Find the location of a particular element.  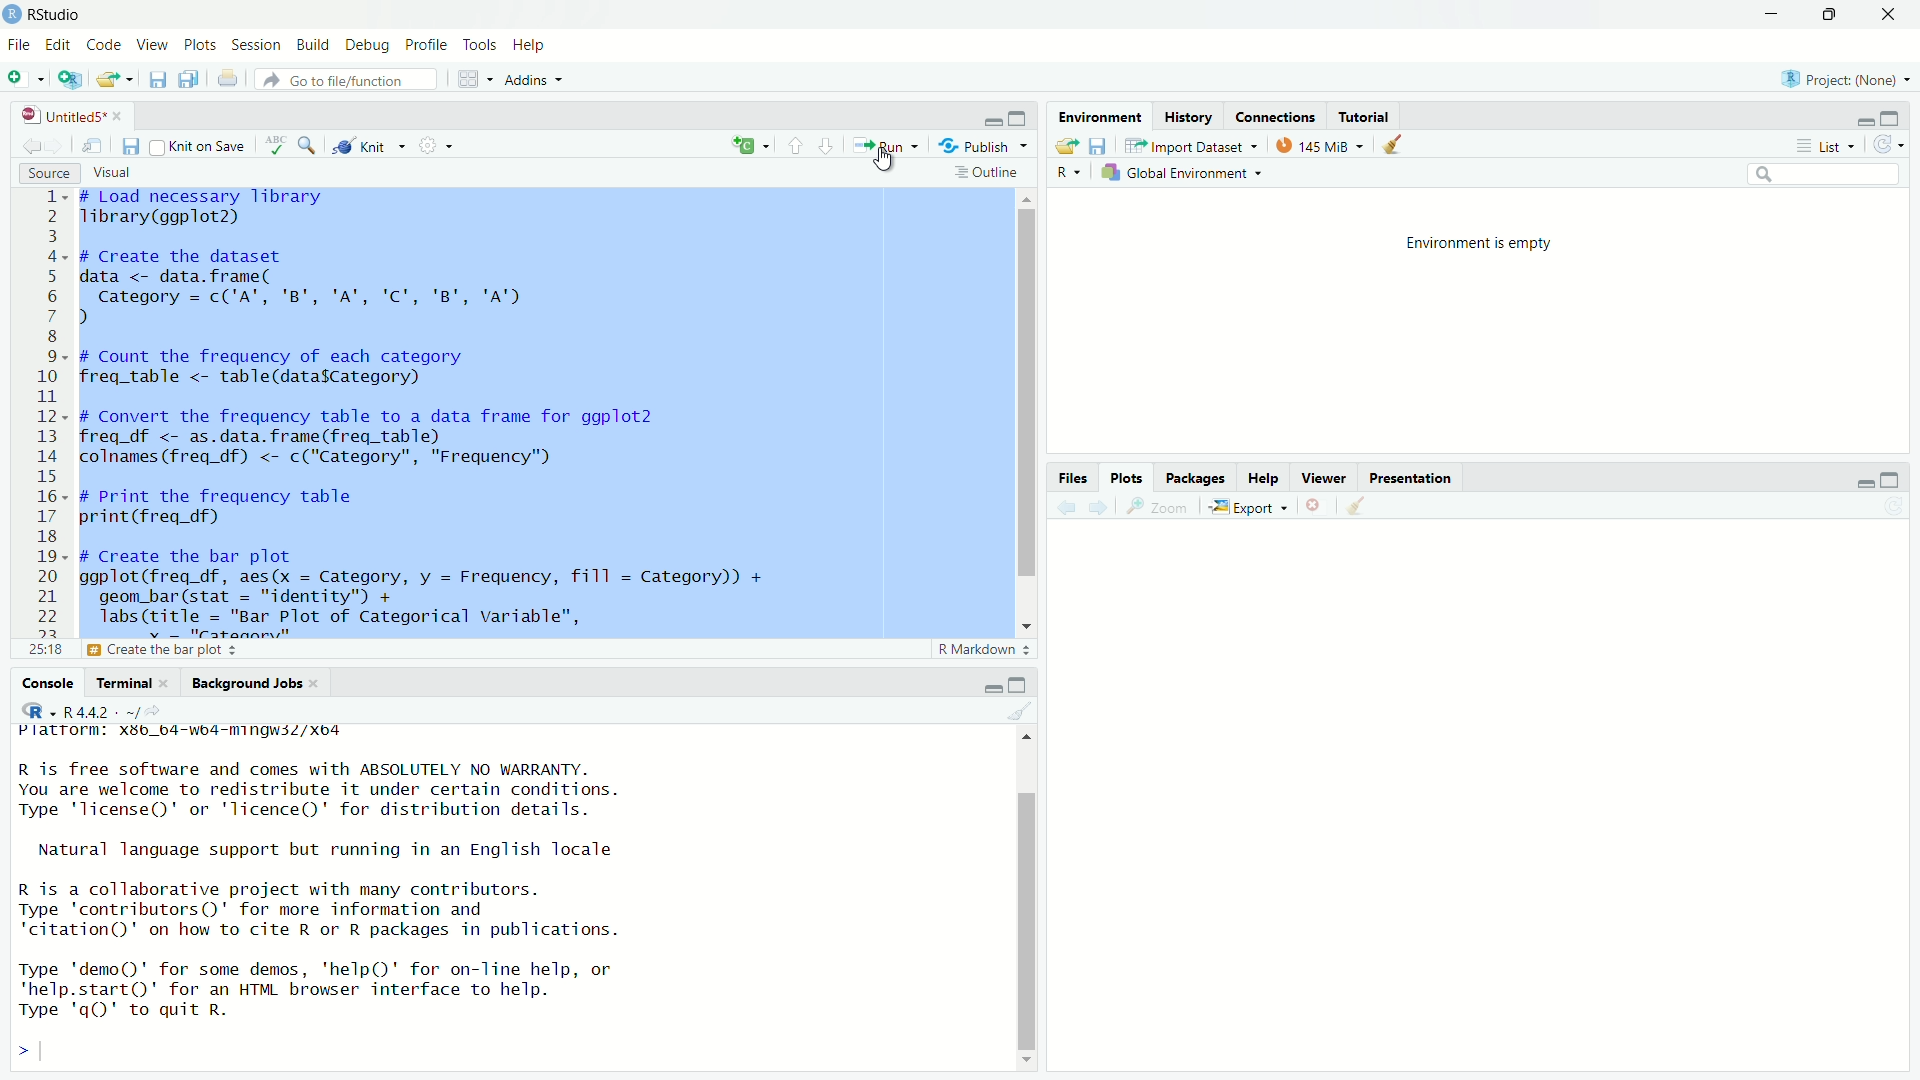

145 MiB is located at coordinates (1315, 147).